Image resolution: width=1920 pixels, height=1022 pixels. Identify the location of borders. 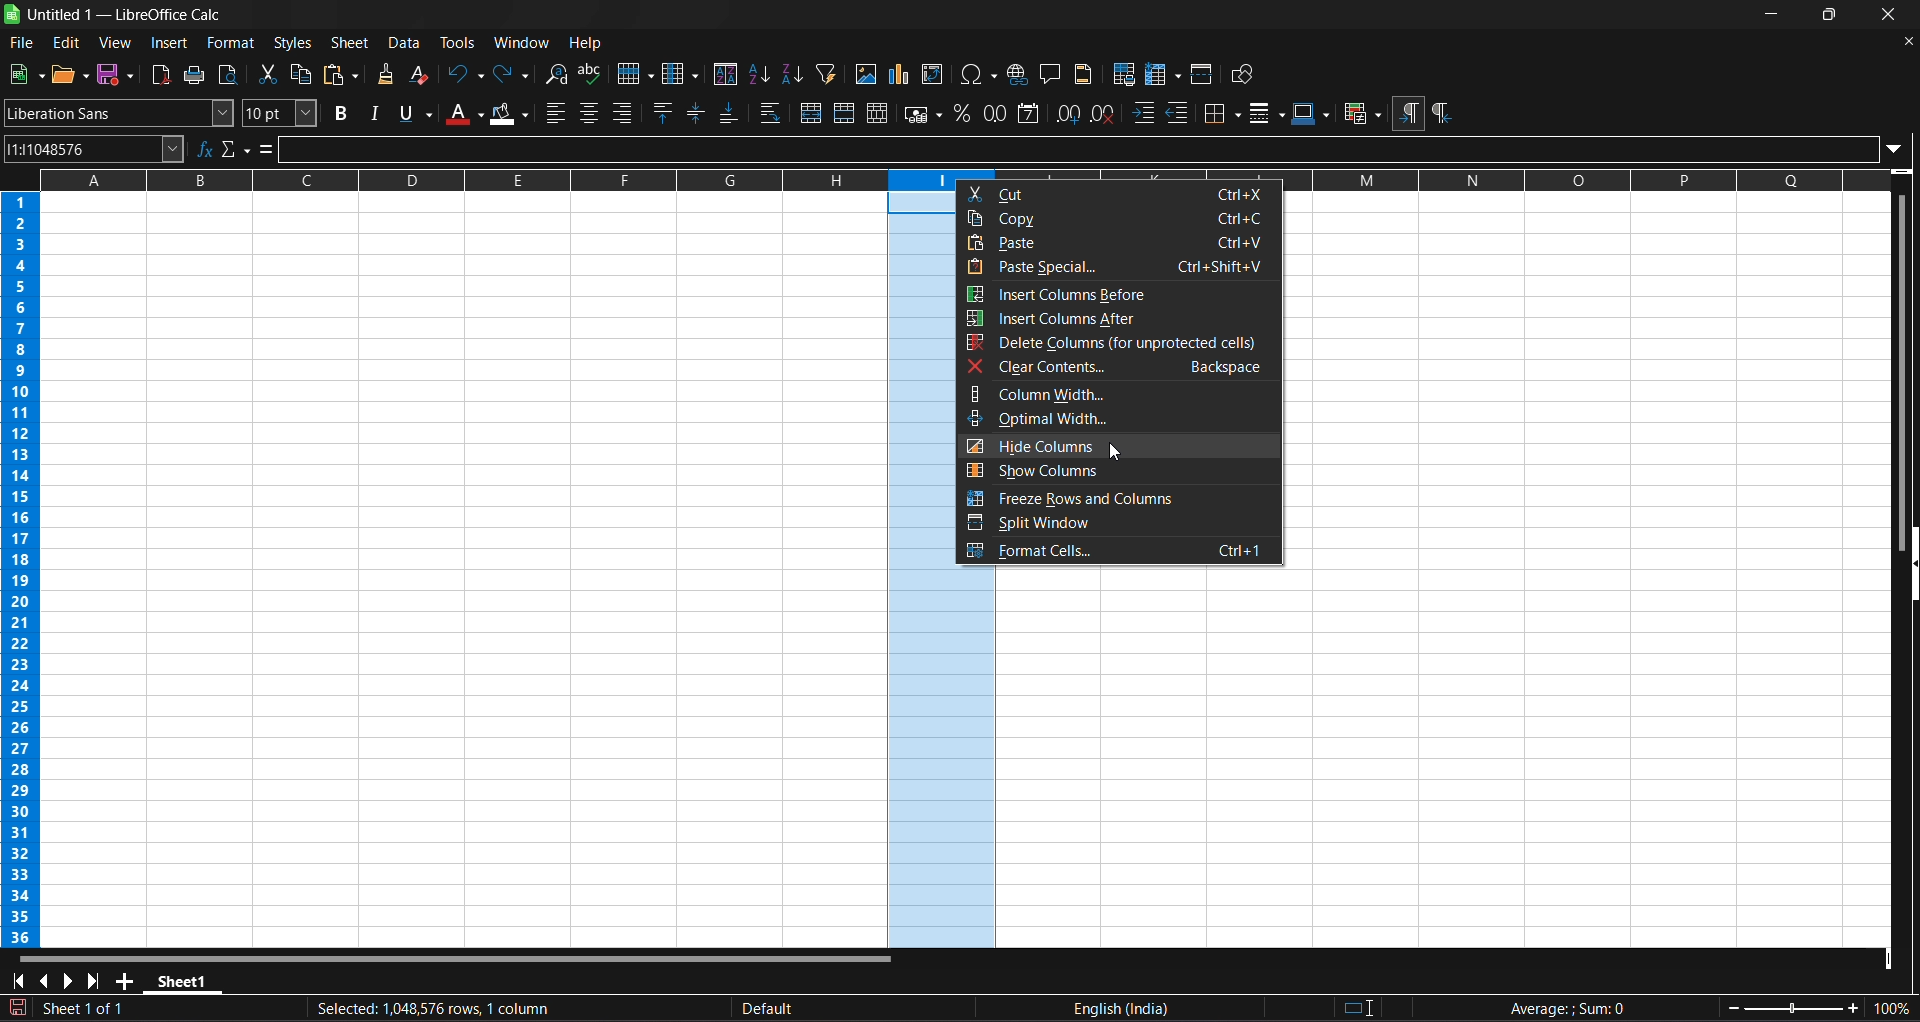
(1221, 111).